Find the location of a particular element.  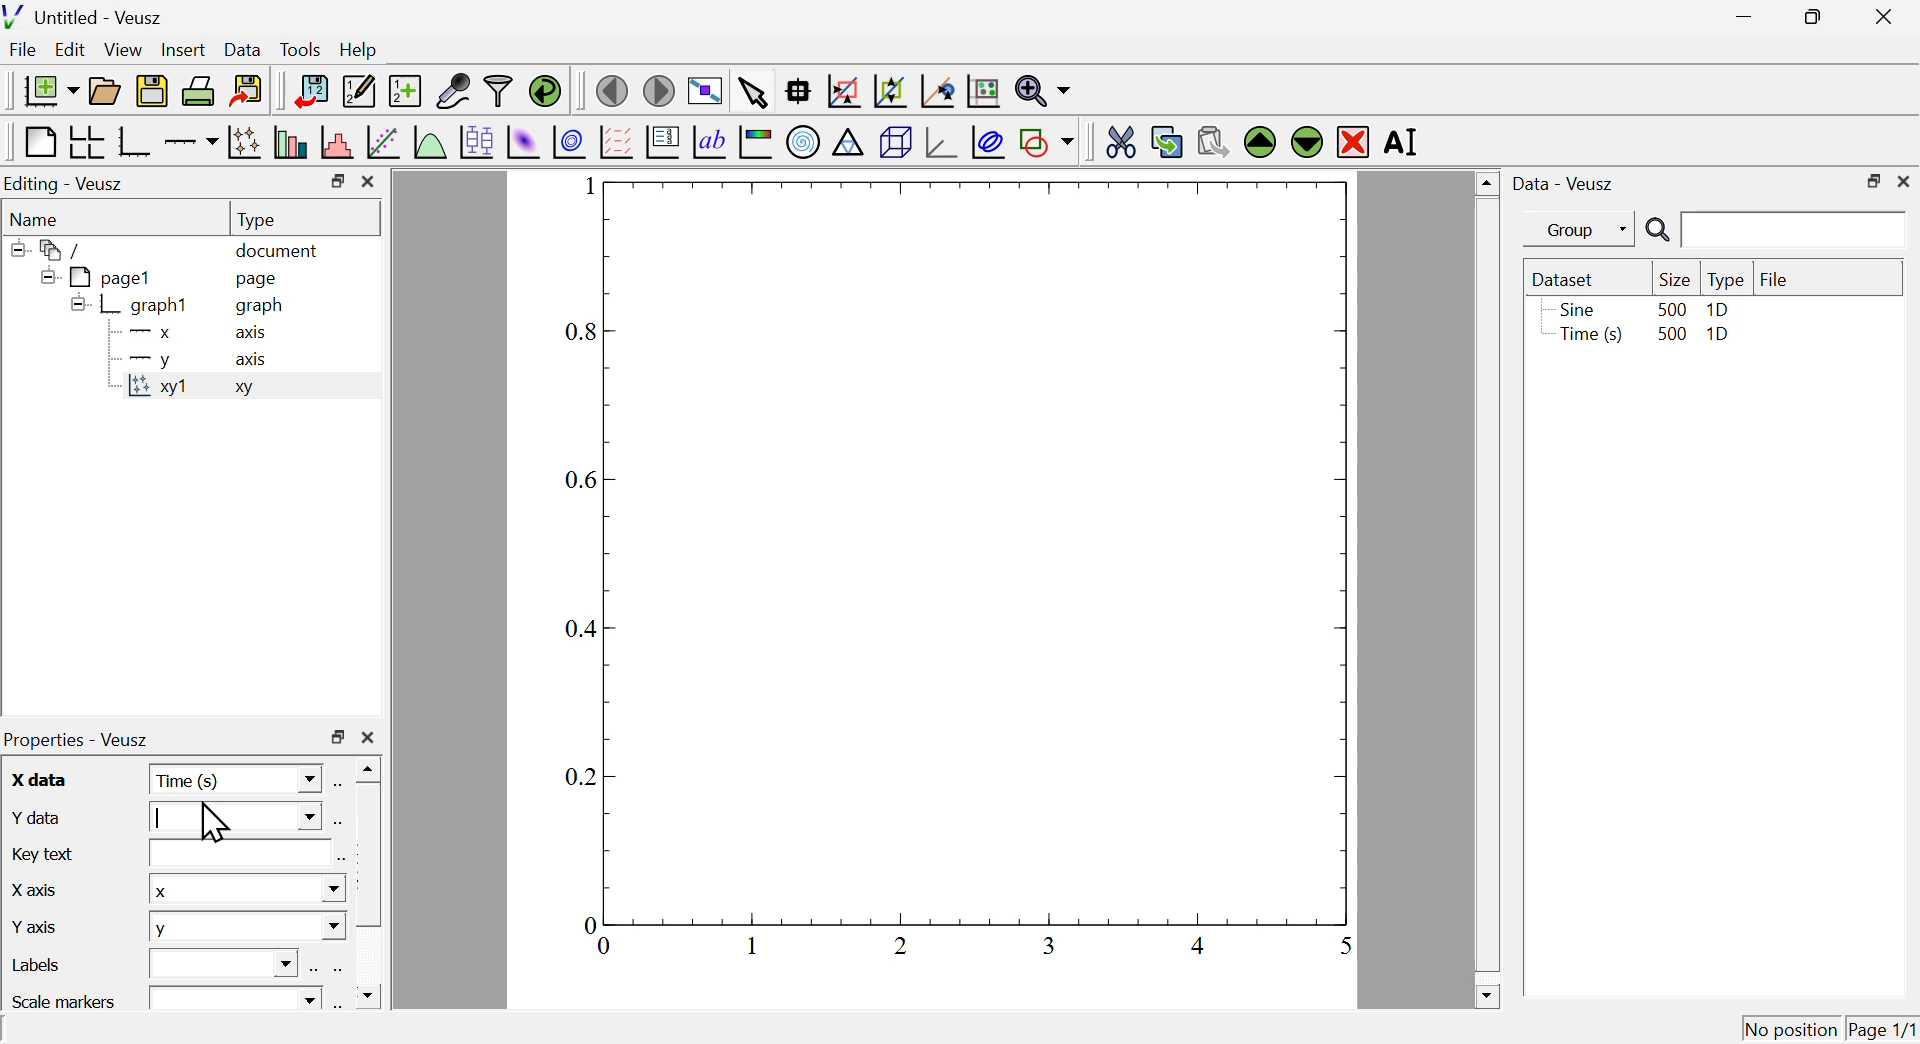

properties veusz is located at coordinates (83, 739).